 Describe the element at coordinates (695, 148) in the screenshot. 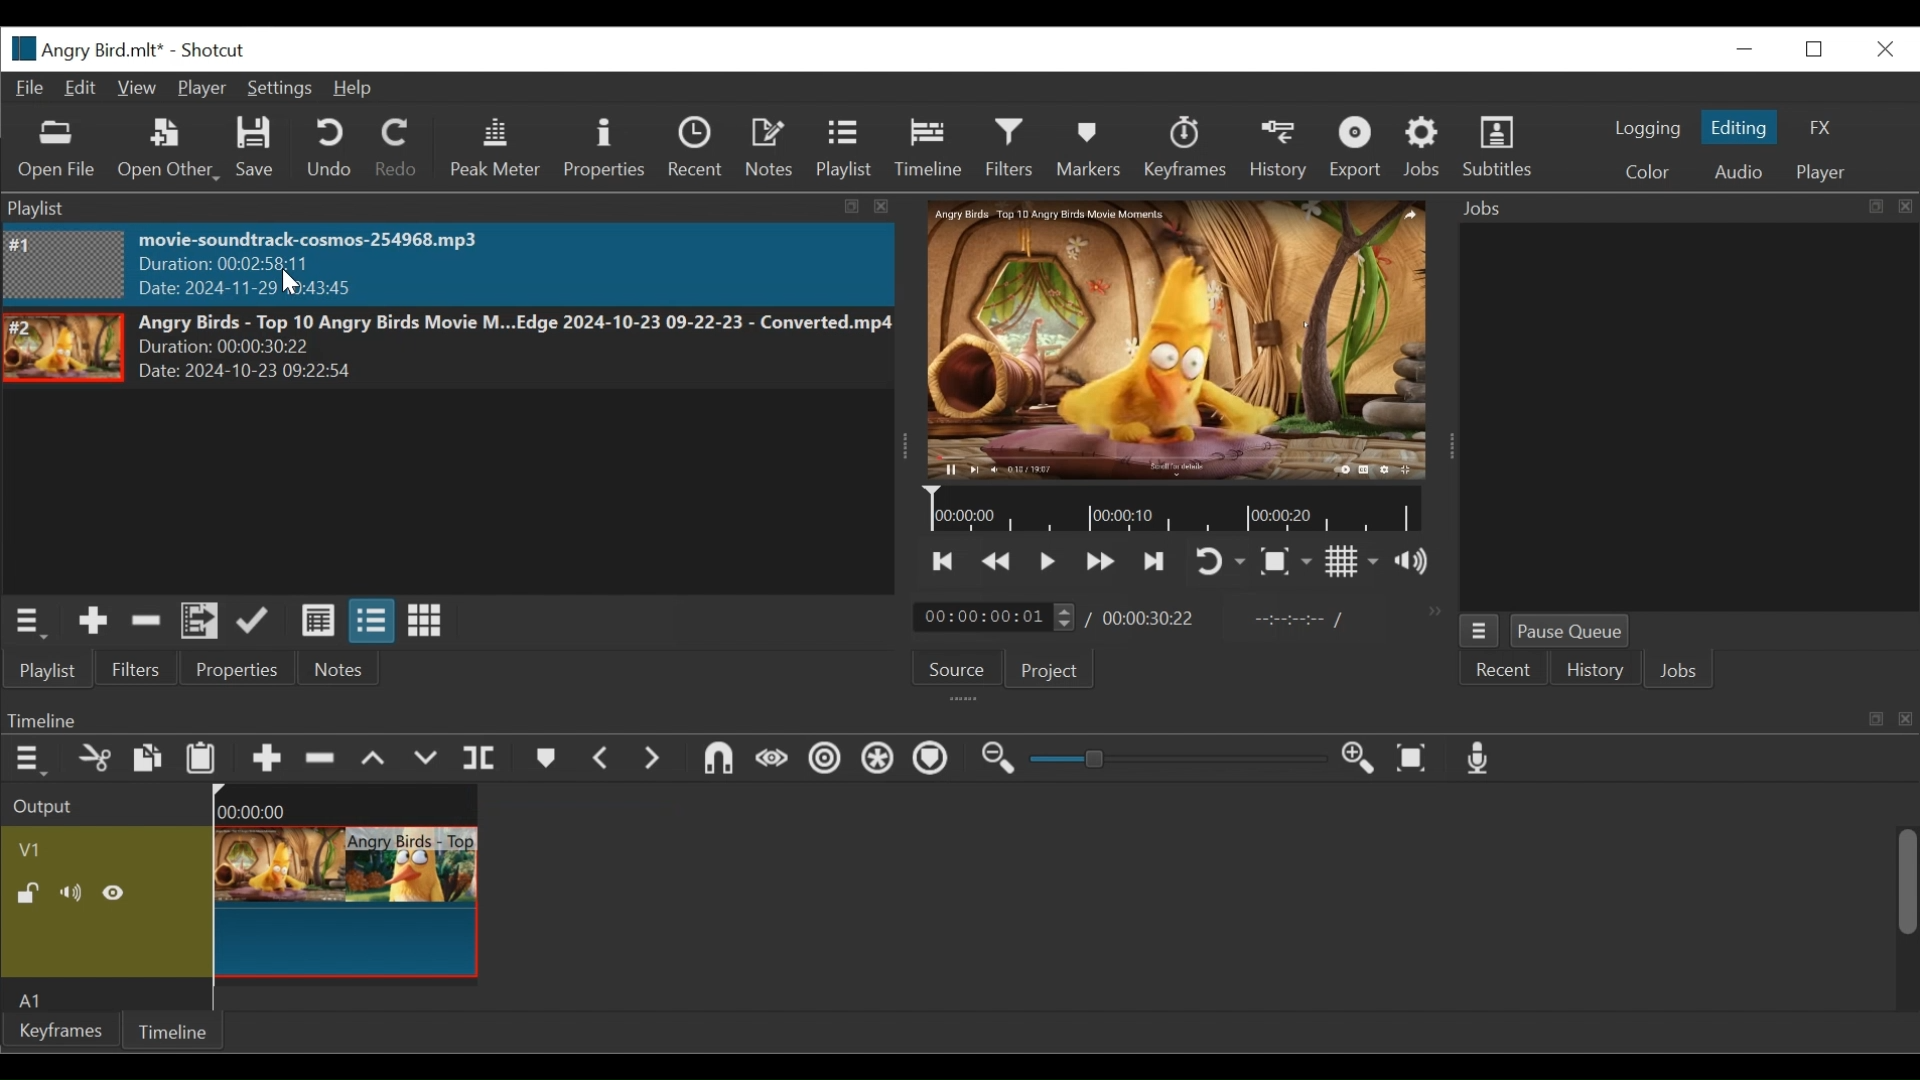

I see `Recent` at that location.